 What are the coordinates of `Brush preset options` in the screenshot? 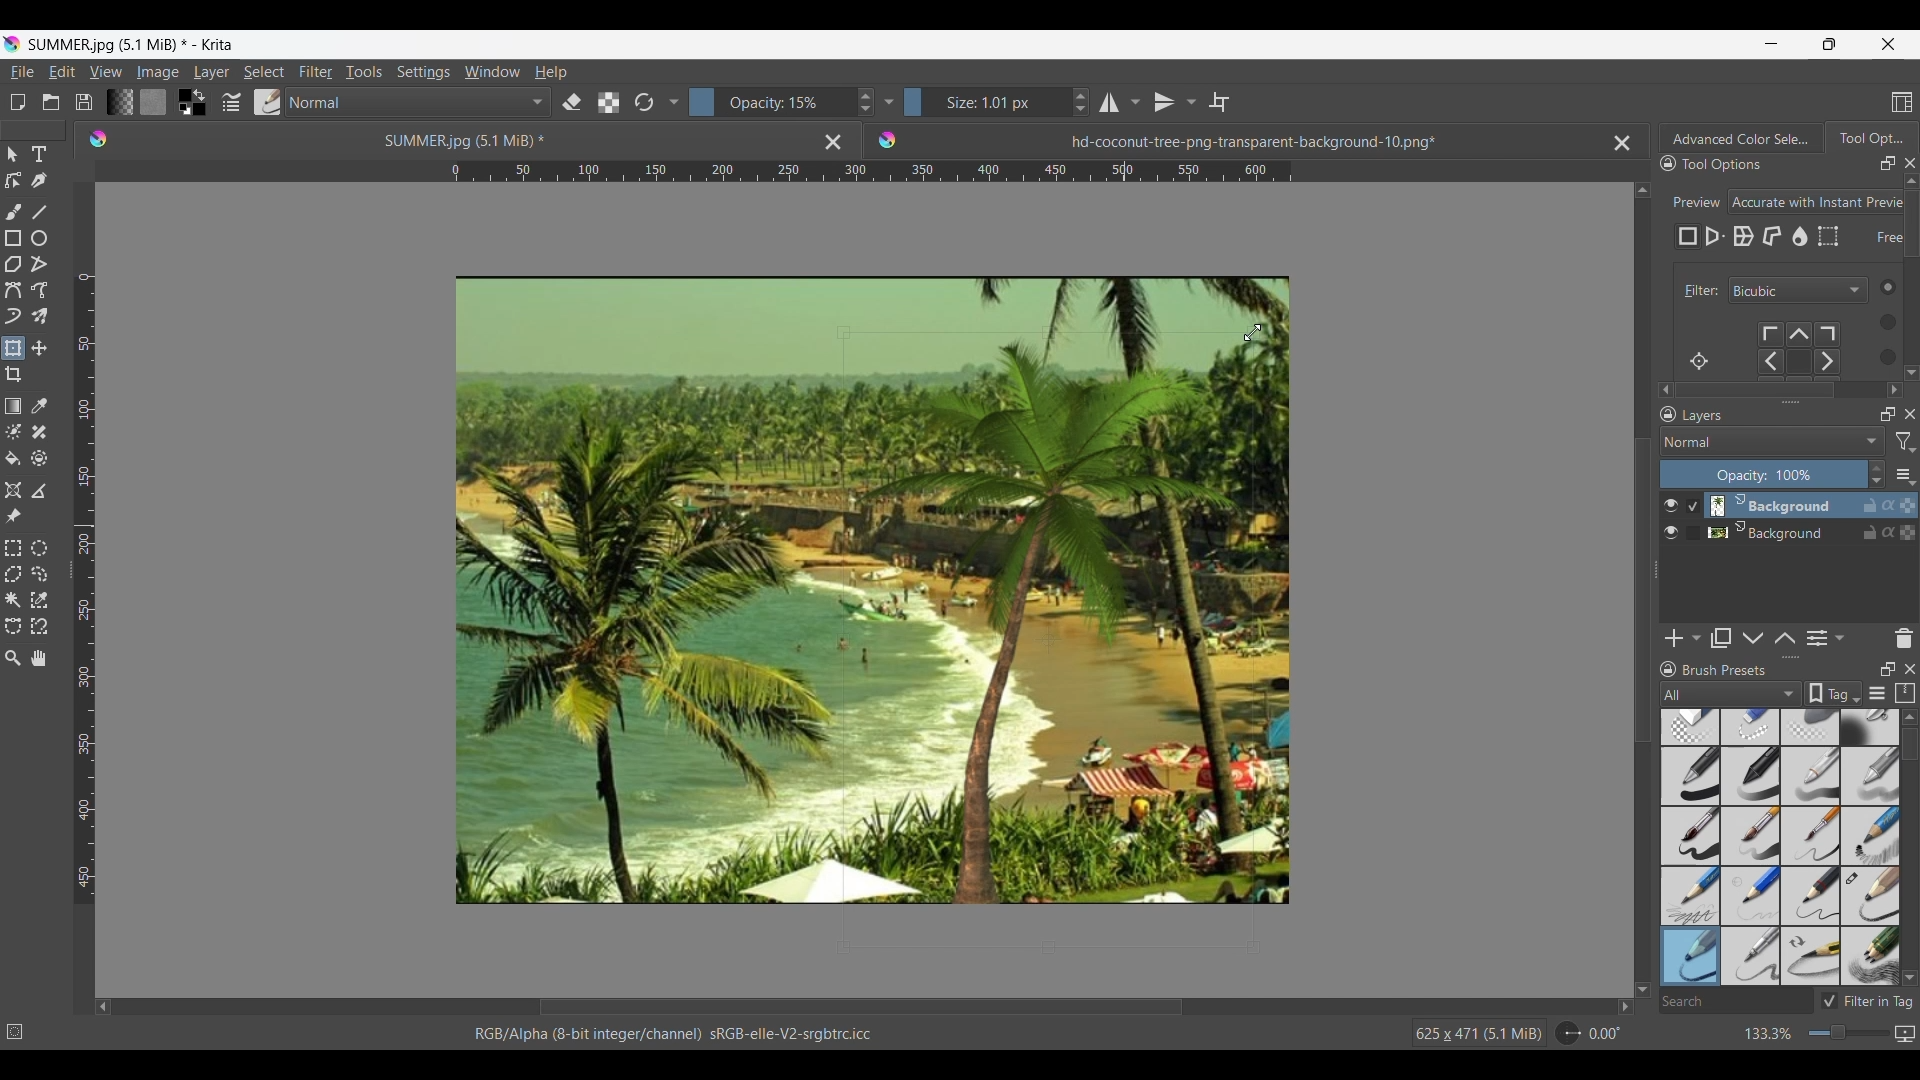 It's located at (1667, 694).